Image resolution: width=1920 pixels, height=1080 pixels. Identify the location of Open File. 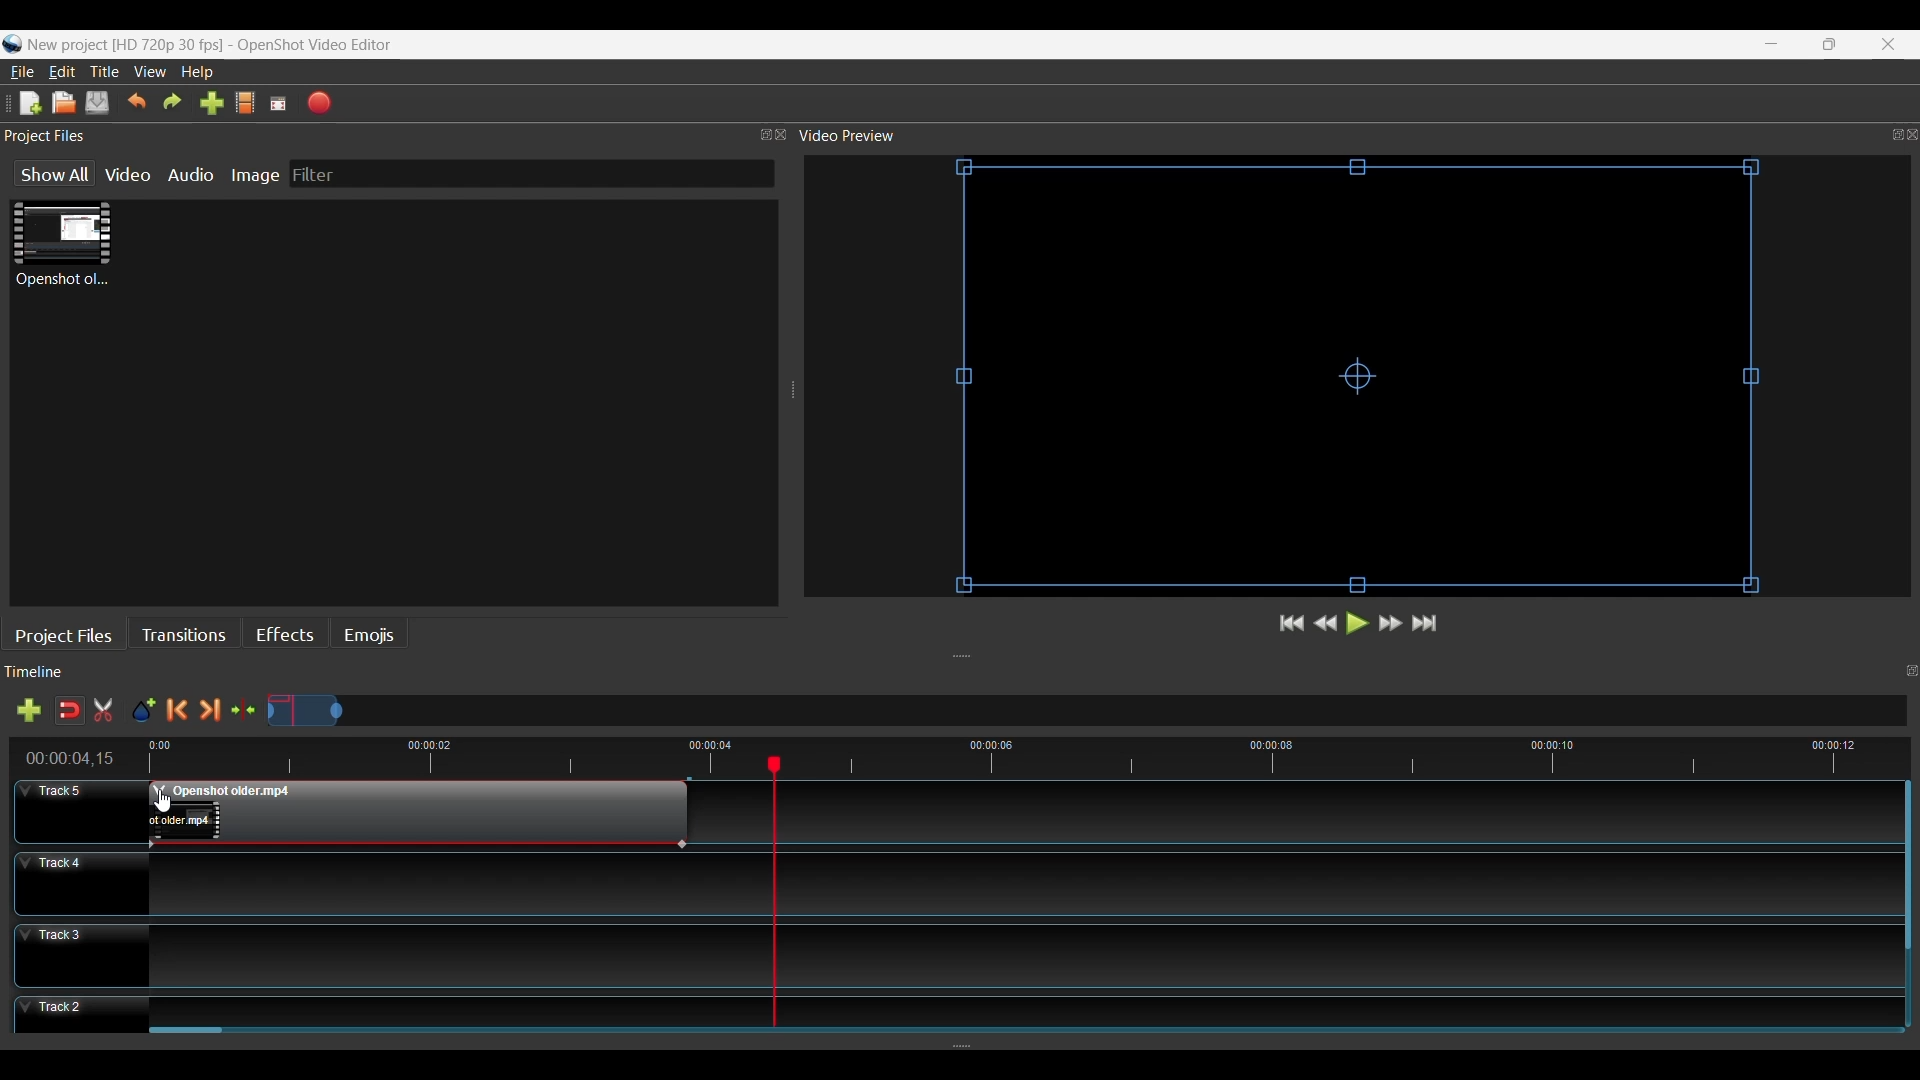
(63, 103).